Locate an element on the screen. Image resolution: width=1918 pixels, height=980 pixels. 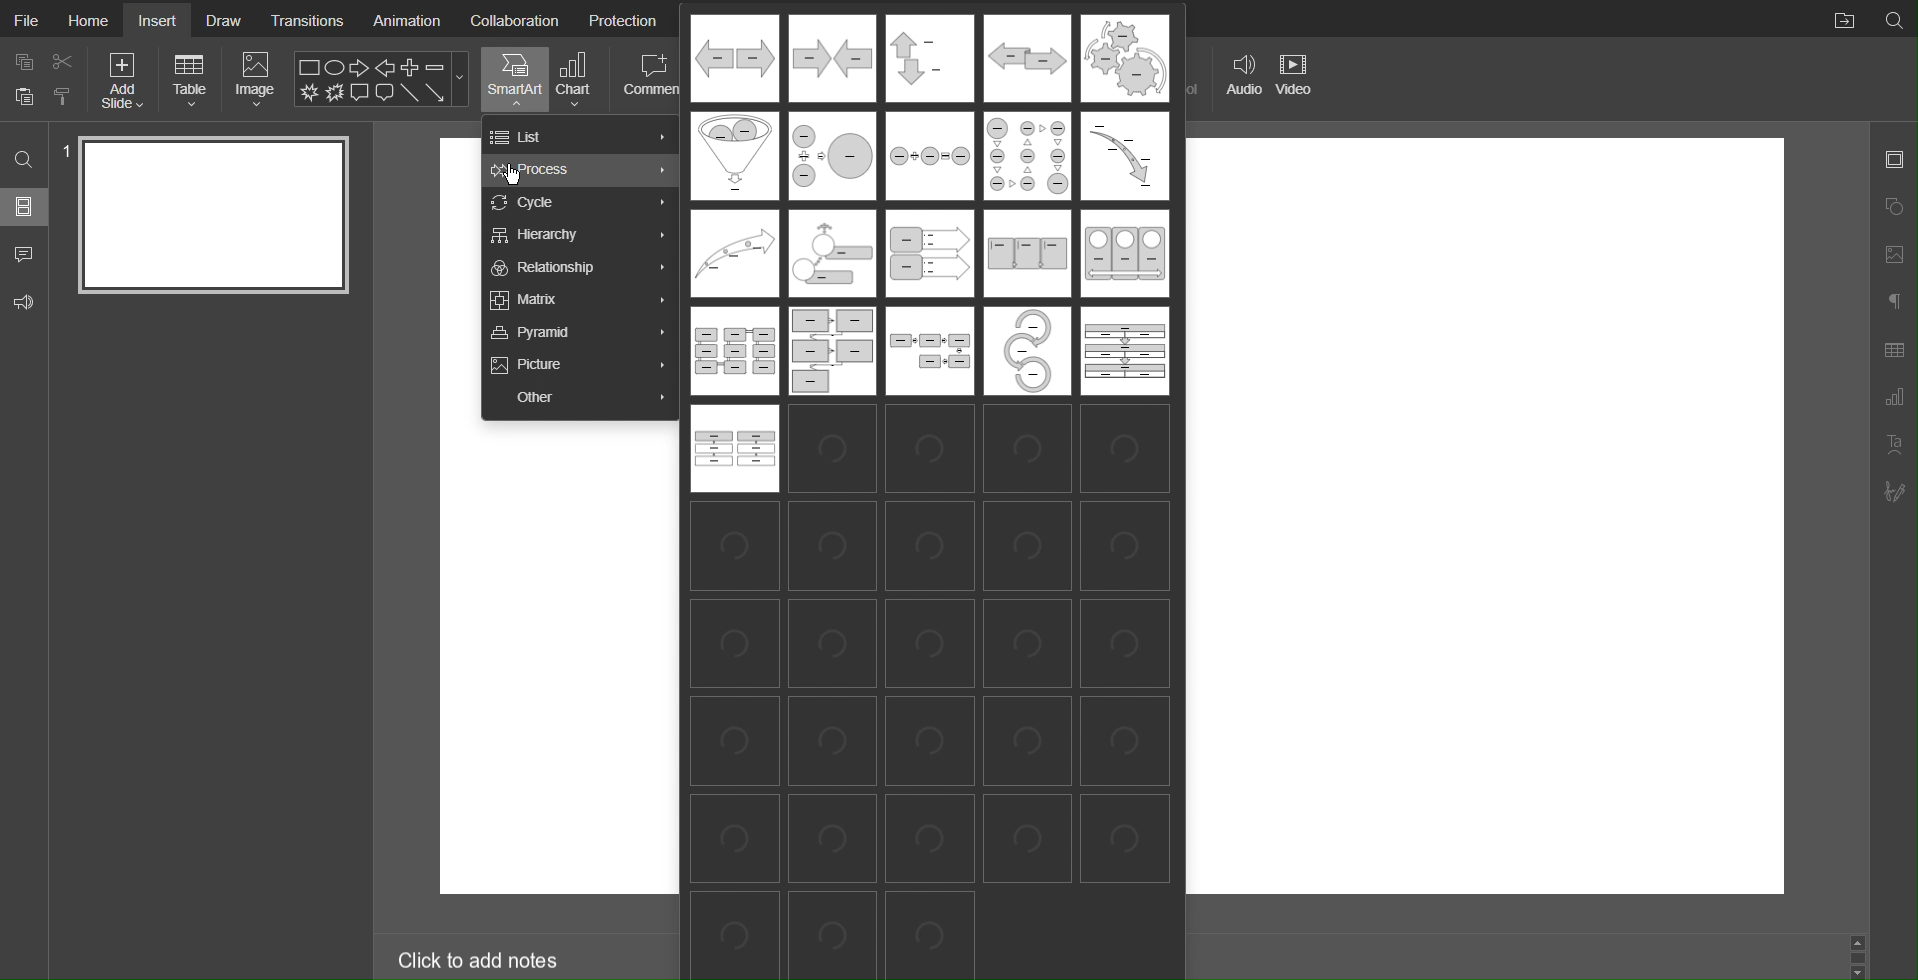
paste is located at coordinates (23, 98).